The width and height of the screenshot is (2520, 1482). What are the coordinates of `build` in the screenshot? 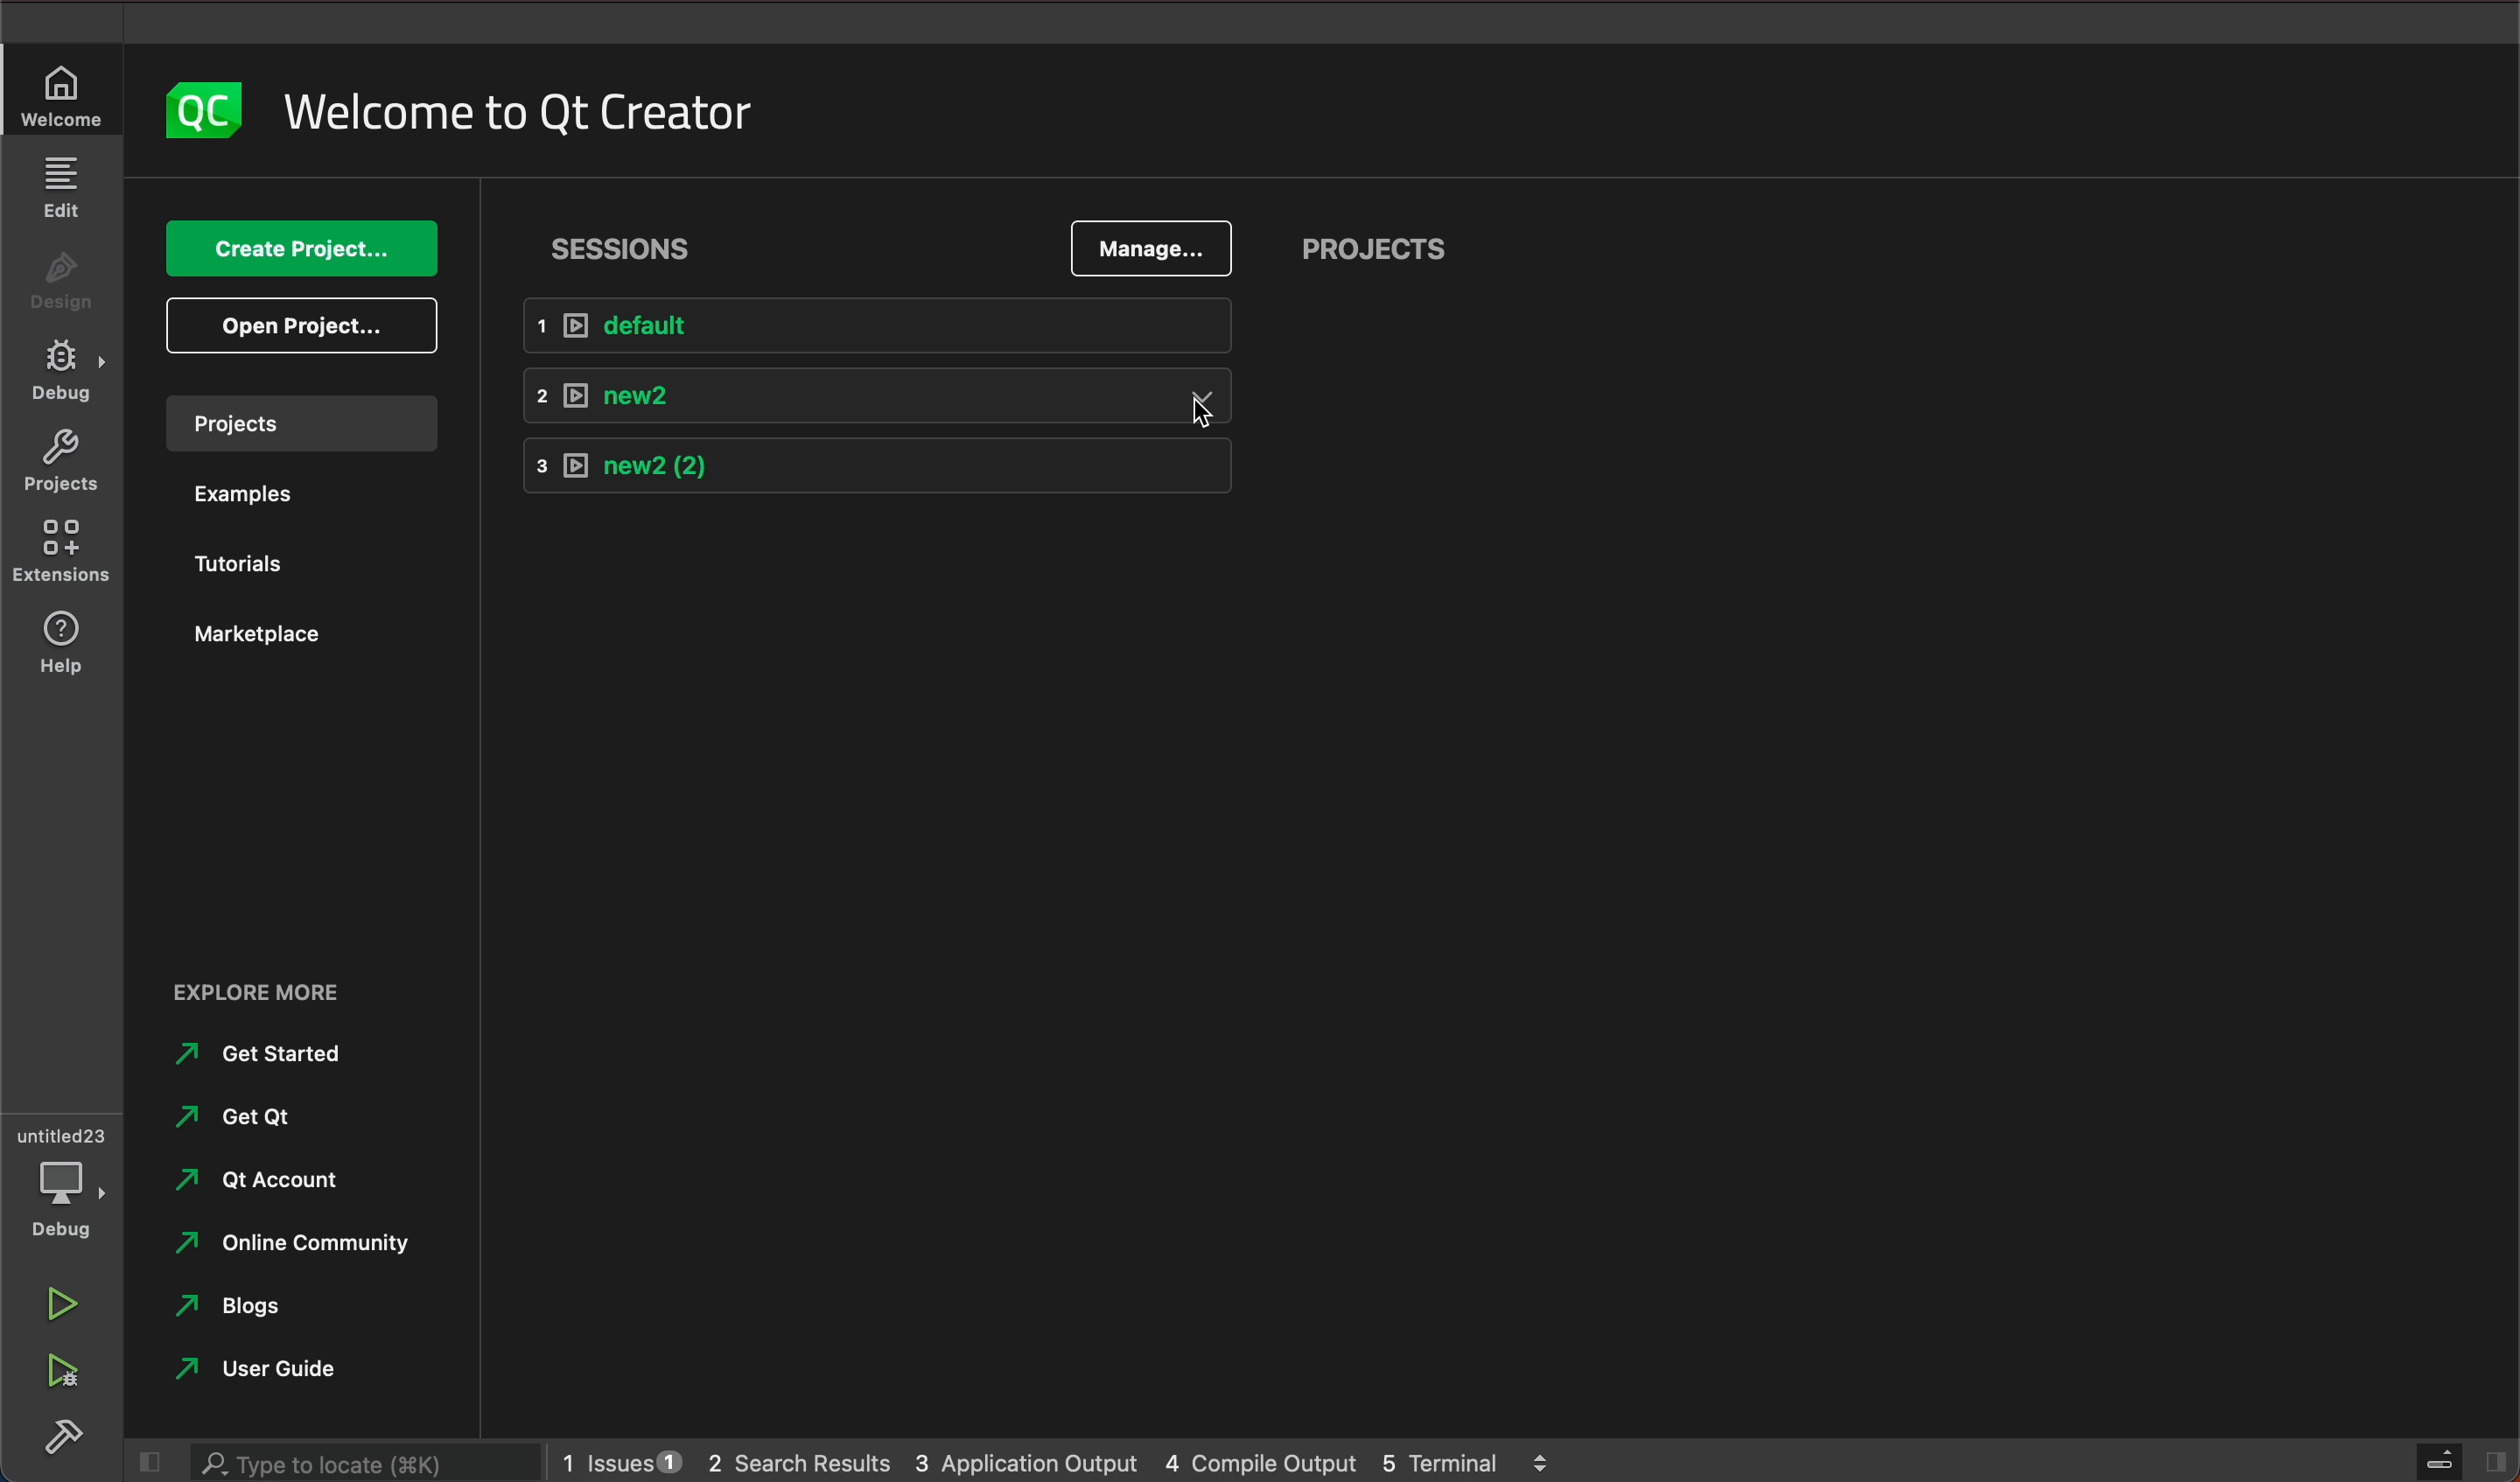 It's located at (67, 1432).